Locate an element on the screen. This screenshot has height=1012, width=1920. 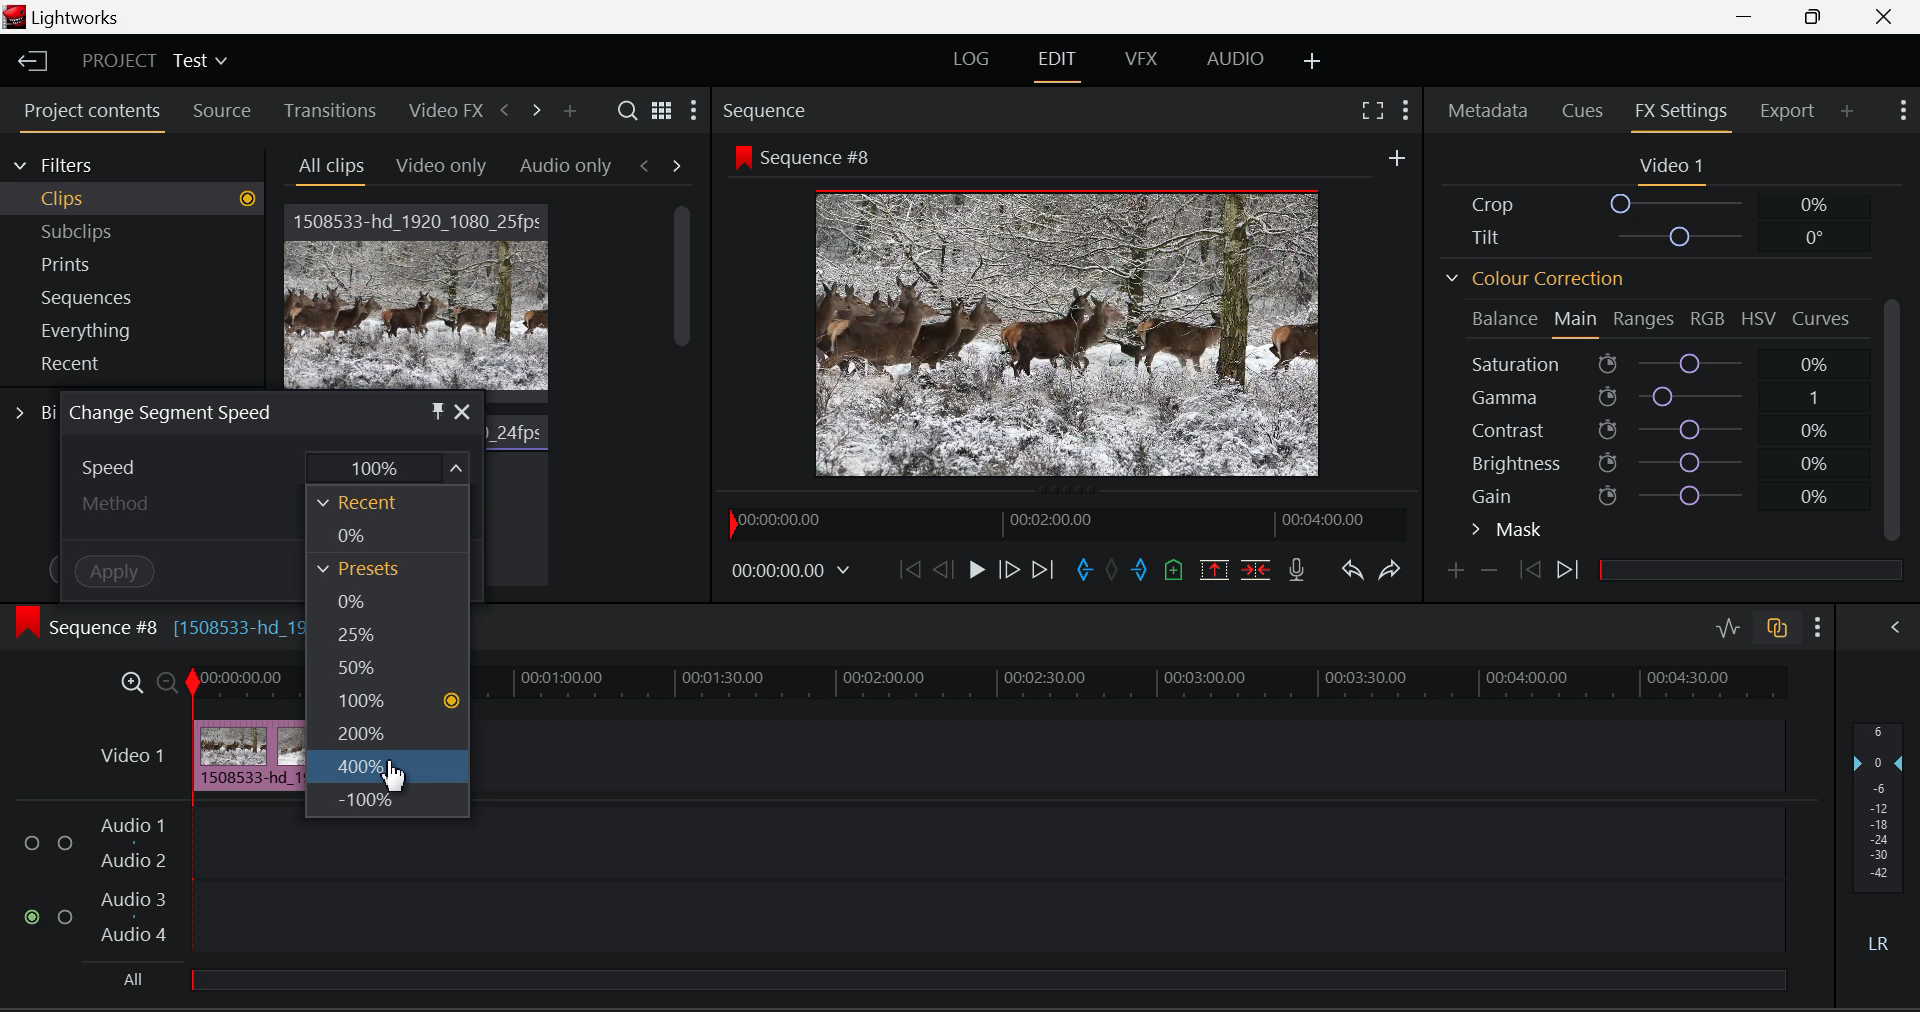
Balance is located at coordinates (1500, 320).